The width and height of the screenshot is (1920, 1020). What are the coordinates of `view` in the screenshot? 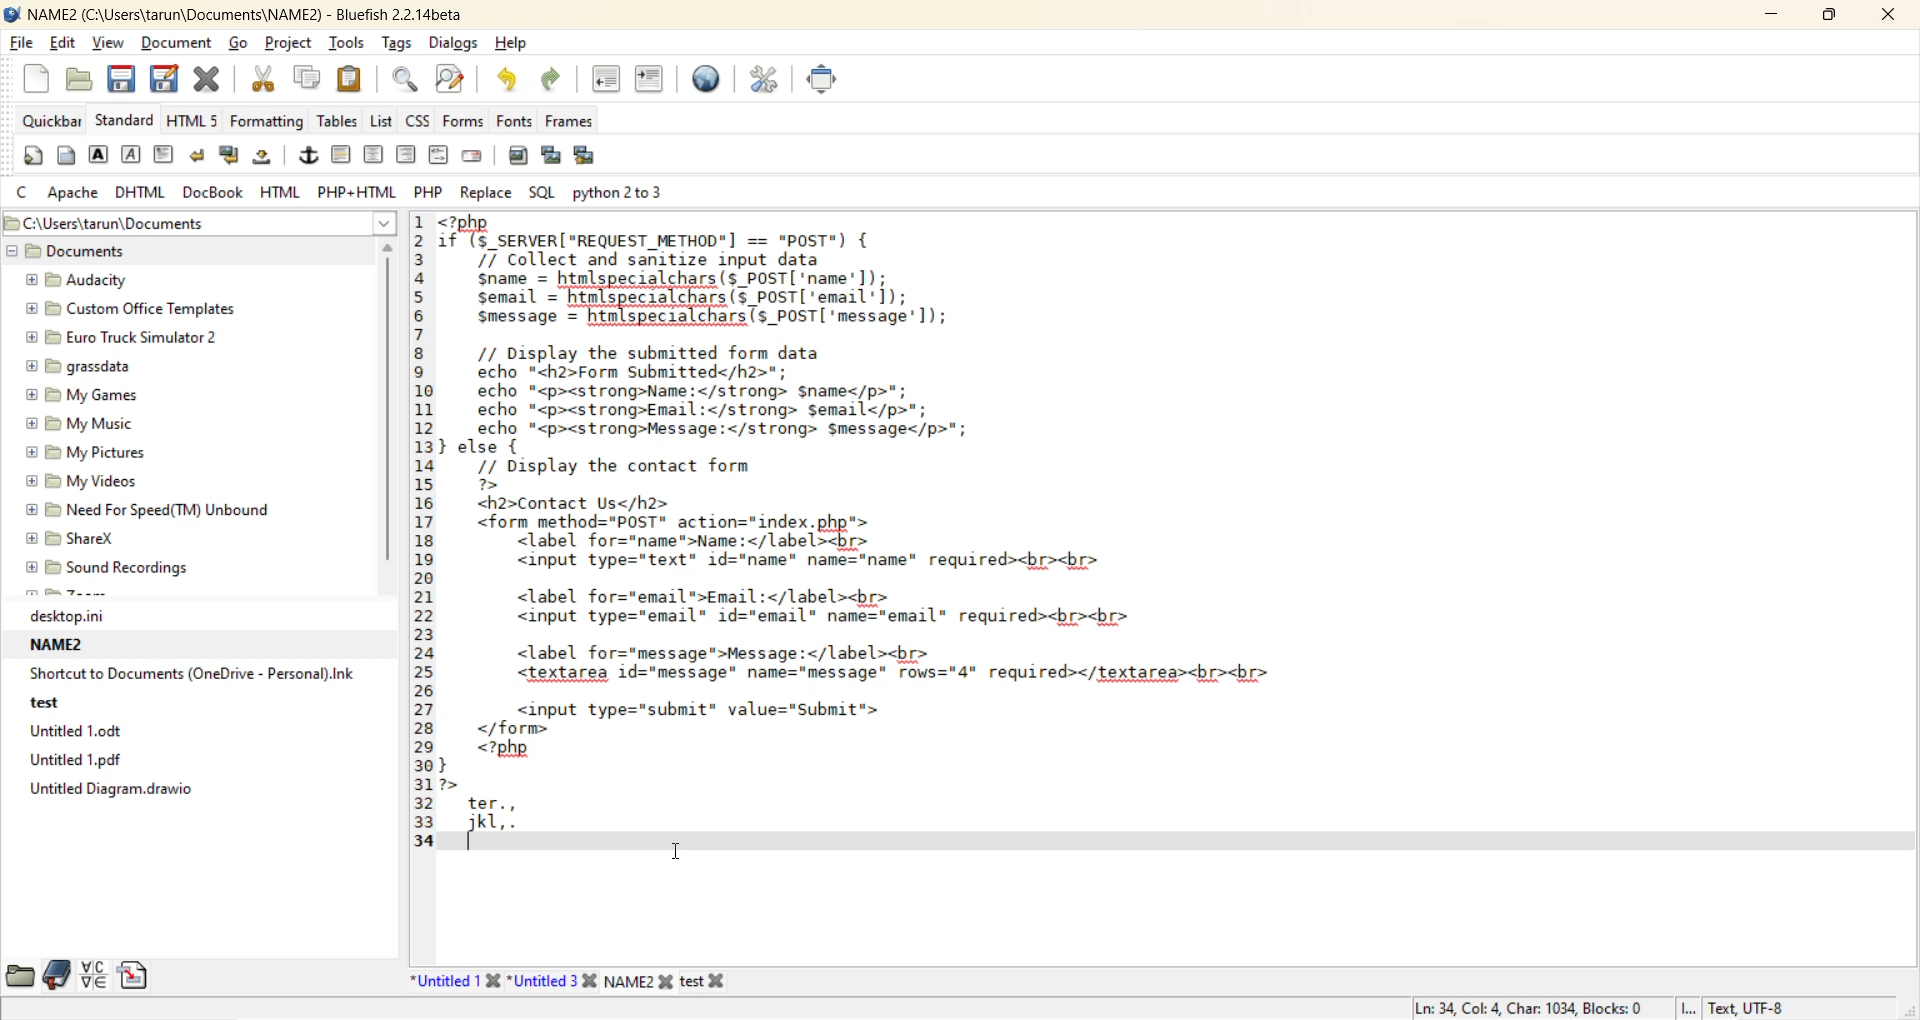 It's located at (109, 42).